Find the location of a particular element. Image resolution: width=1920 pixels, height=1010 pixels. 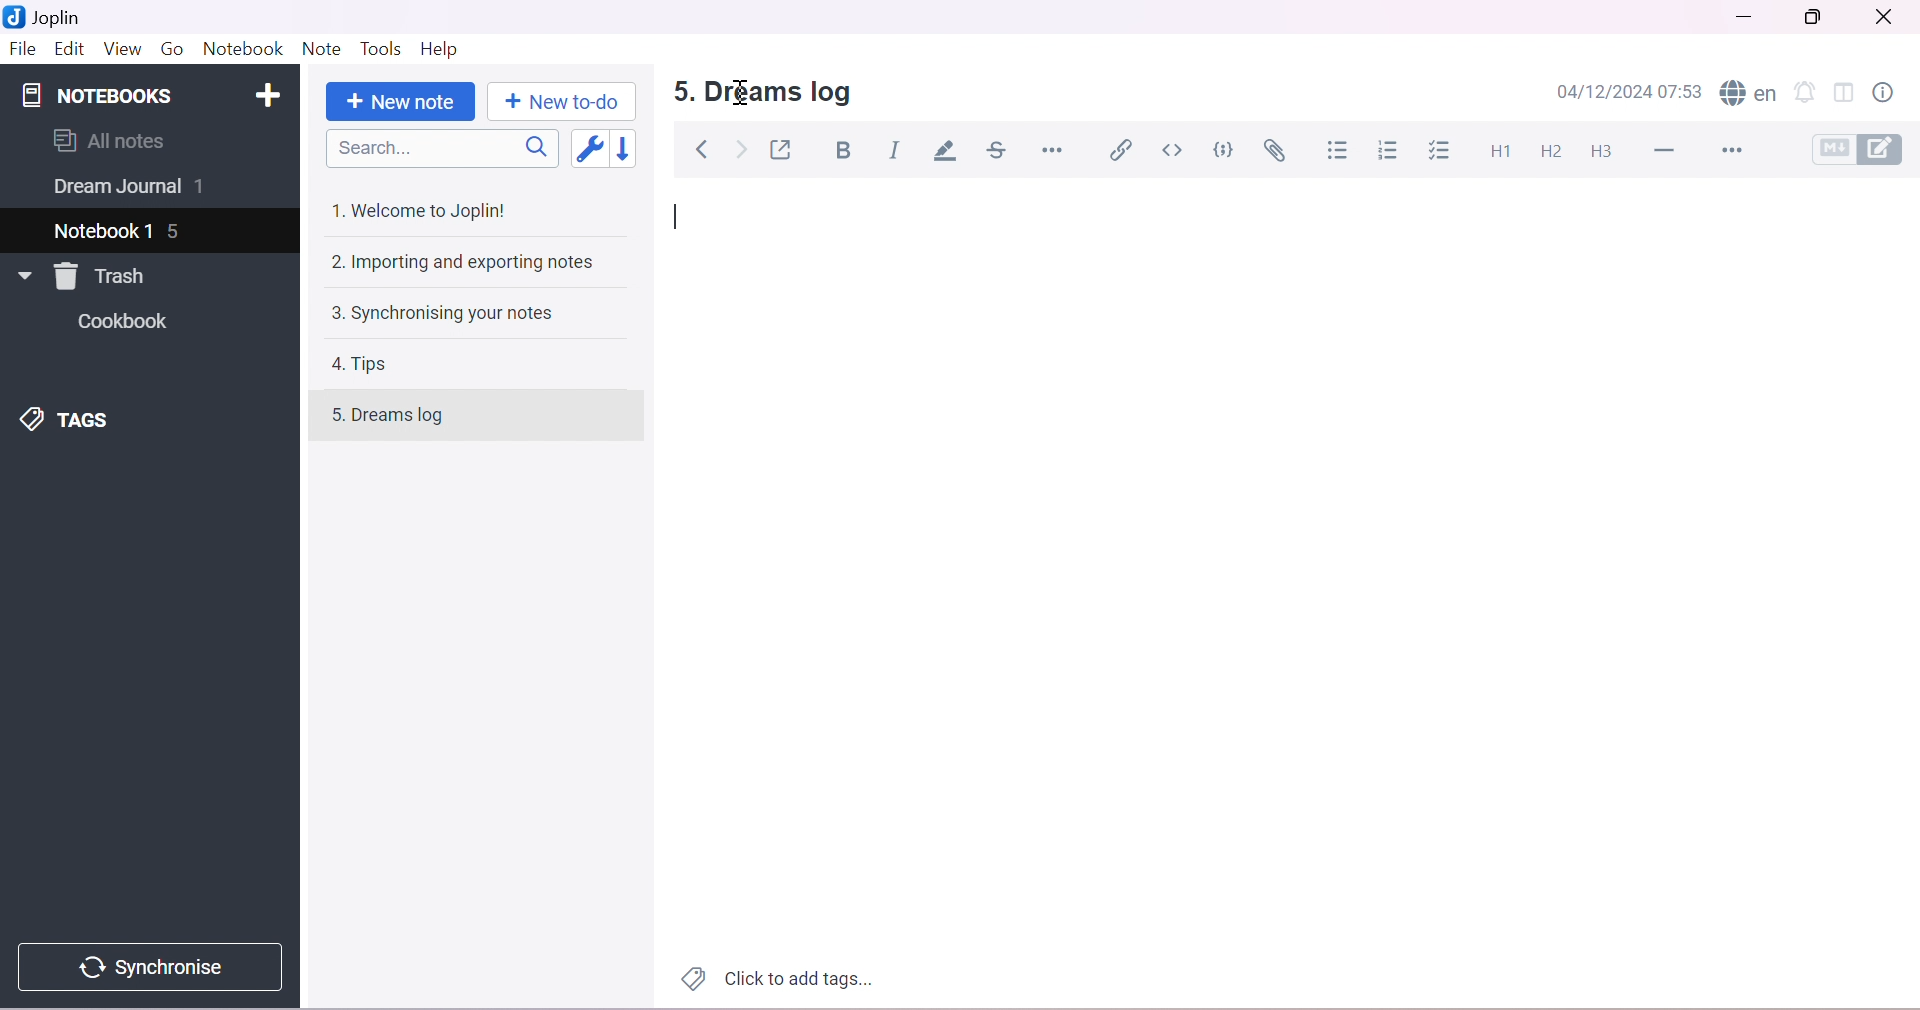

Trash is located at coordinates (106, 276).